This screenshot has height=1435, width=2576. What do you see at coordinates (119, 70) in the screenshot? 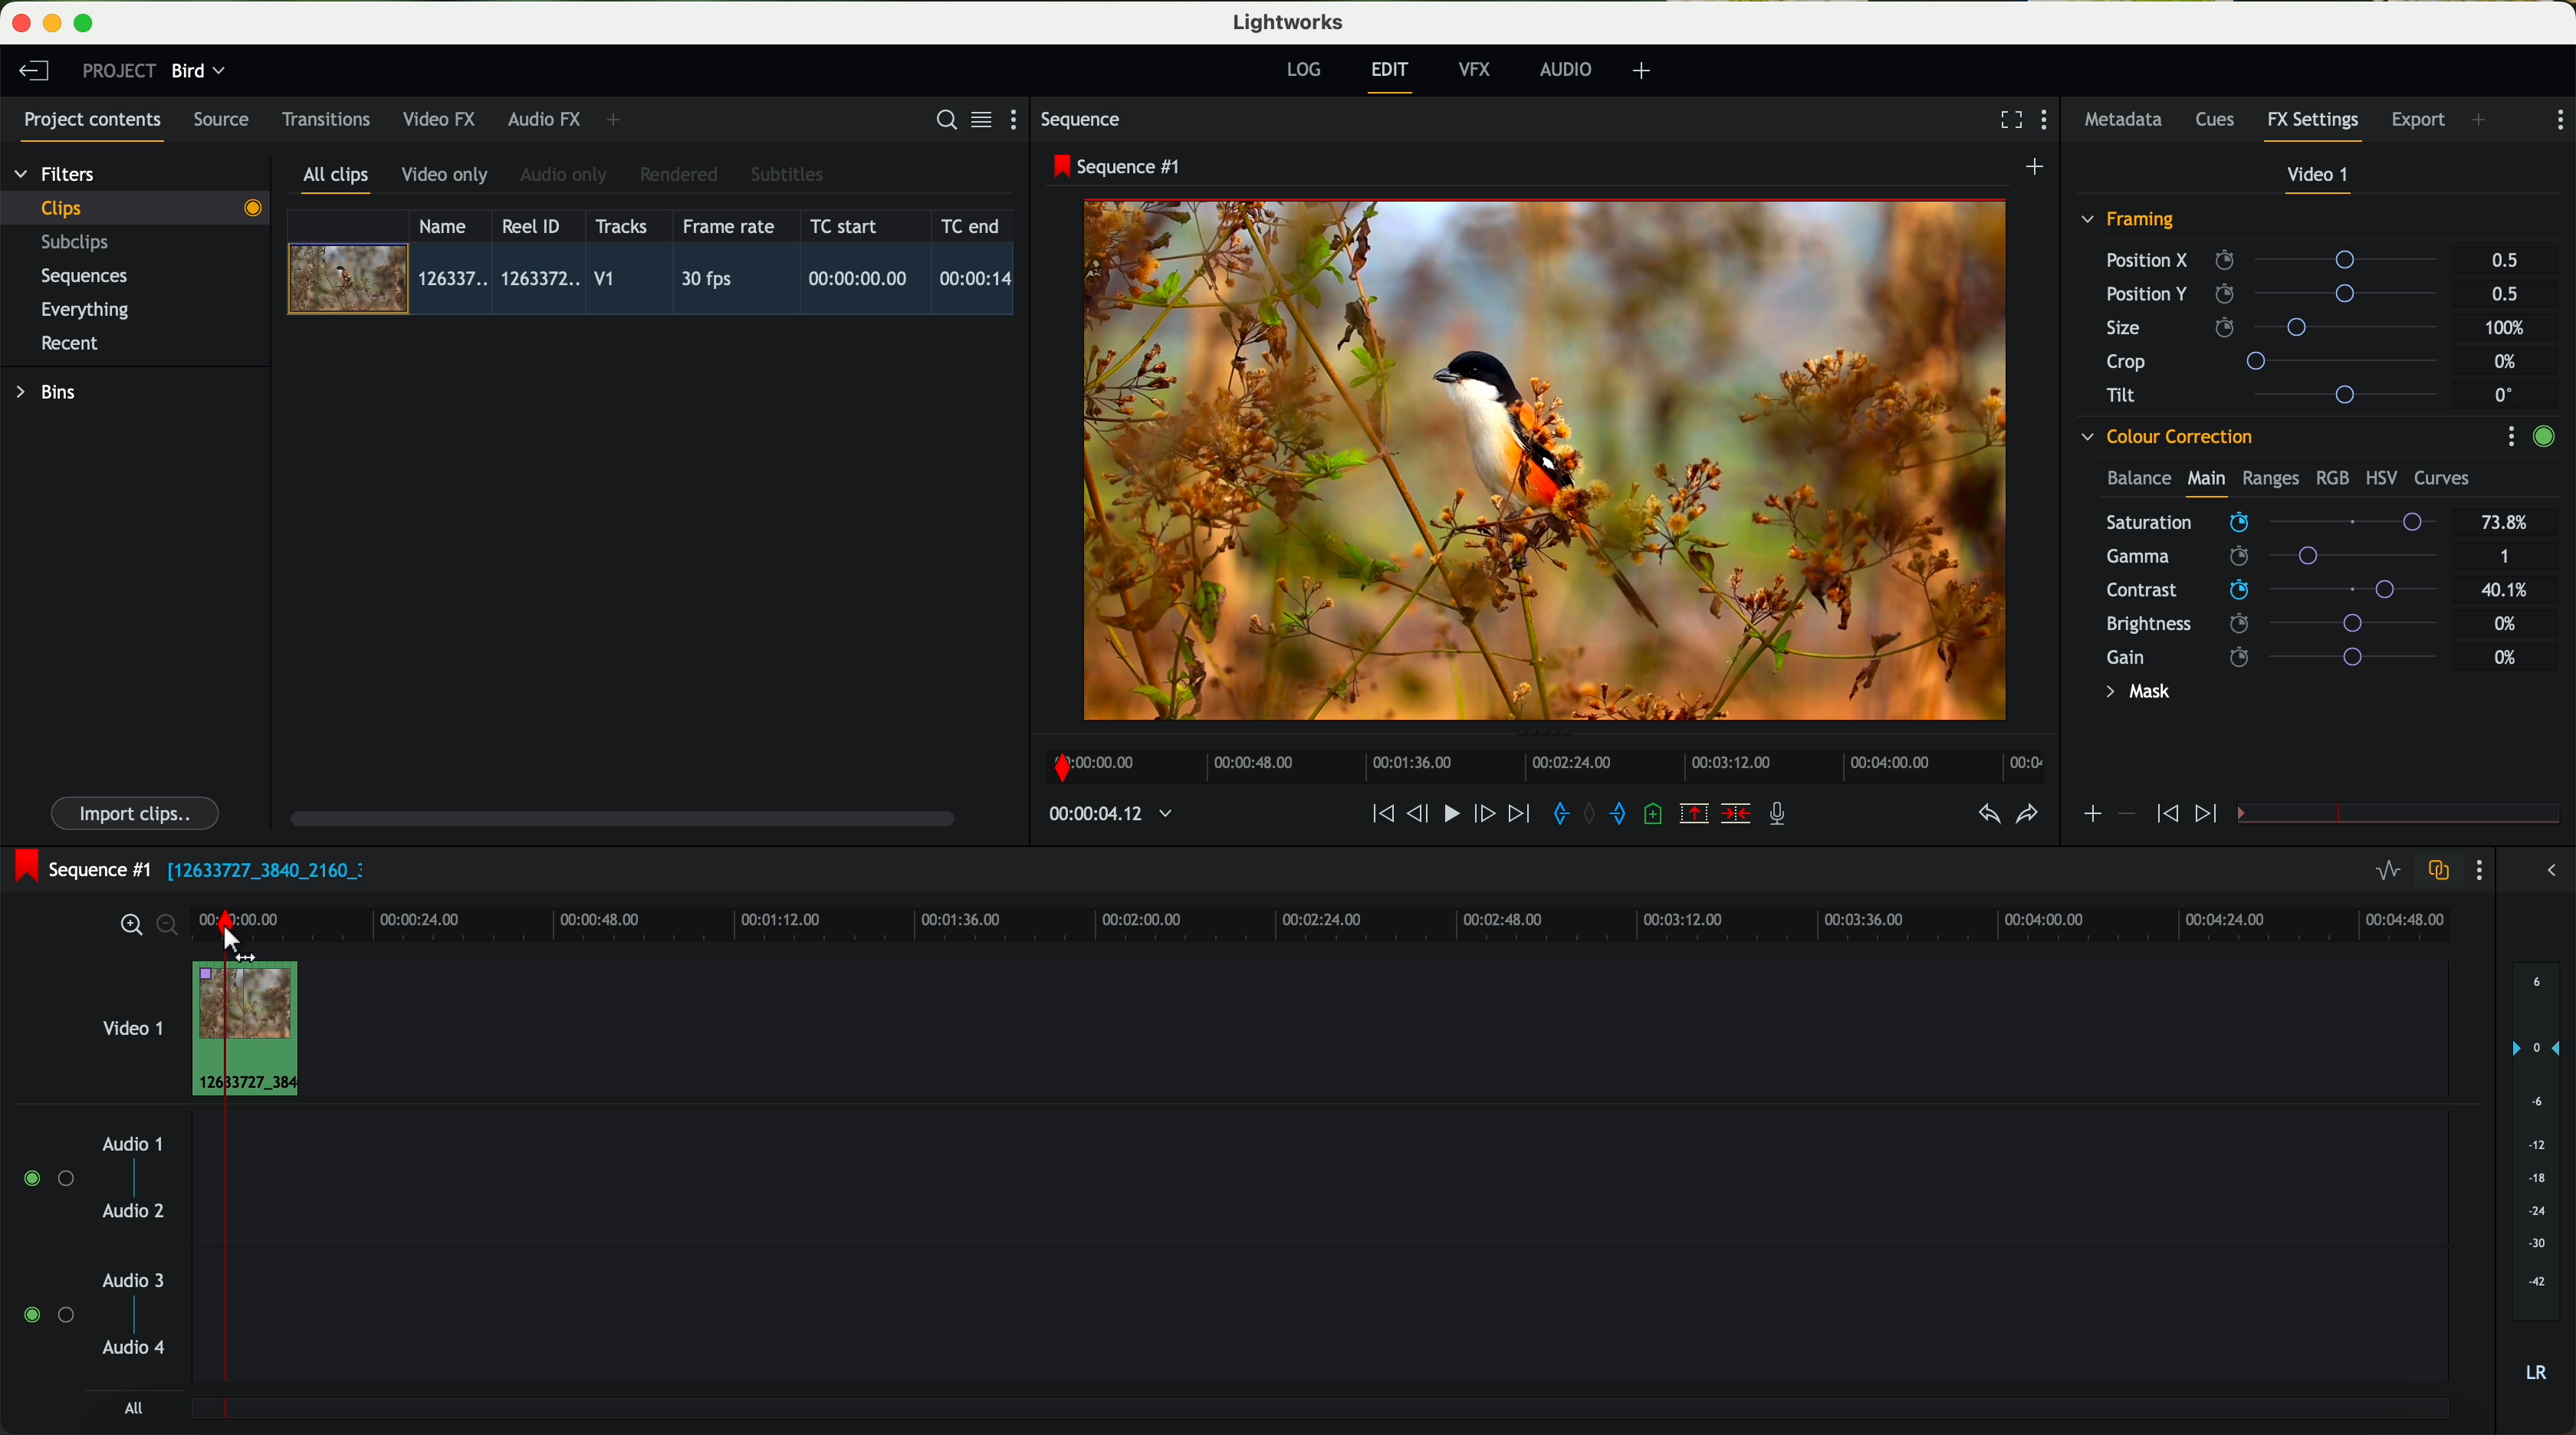
I see `project` at bounding box center [119, 70].